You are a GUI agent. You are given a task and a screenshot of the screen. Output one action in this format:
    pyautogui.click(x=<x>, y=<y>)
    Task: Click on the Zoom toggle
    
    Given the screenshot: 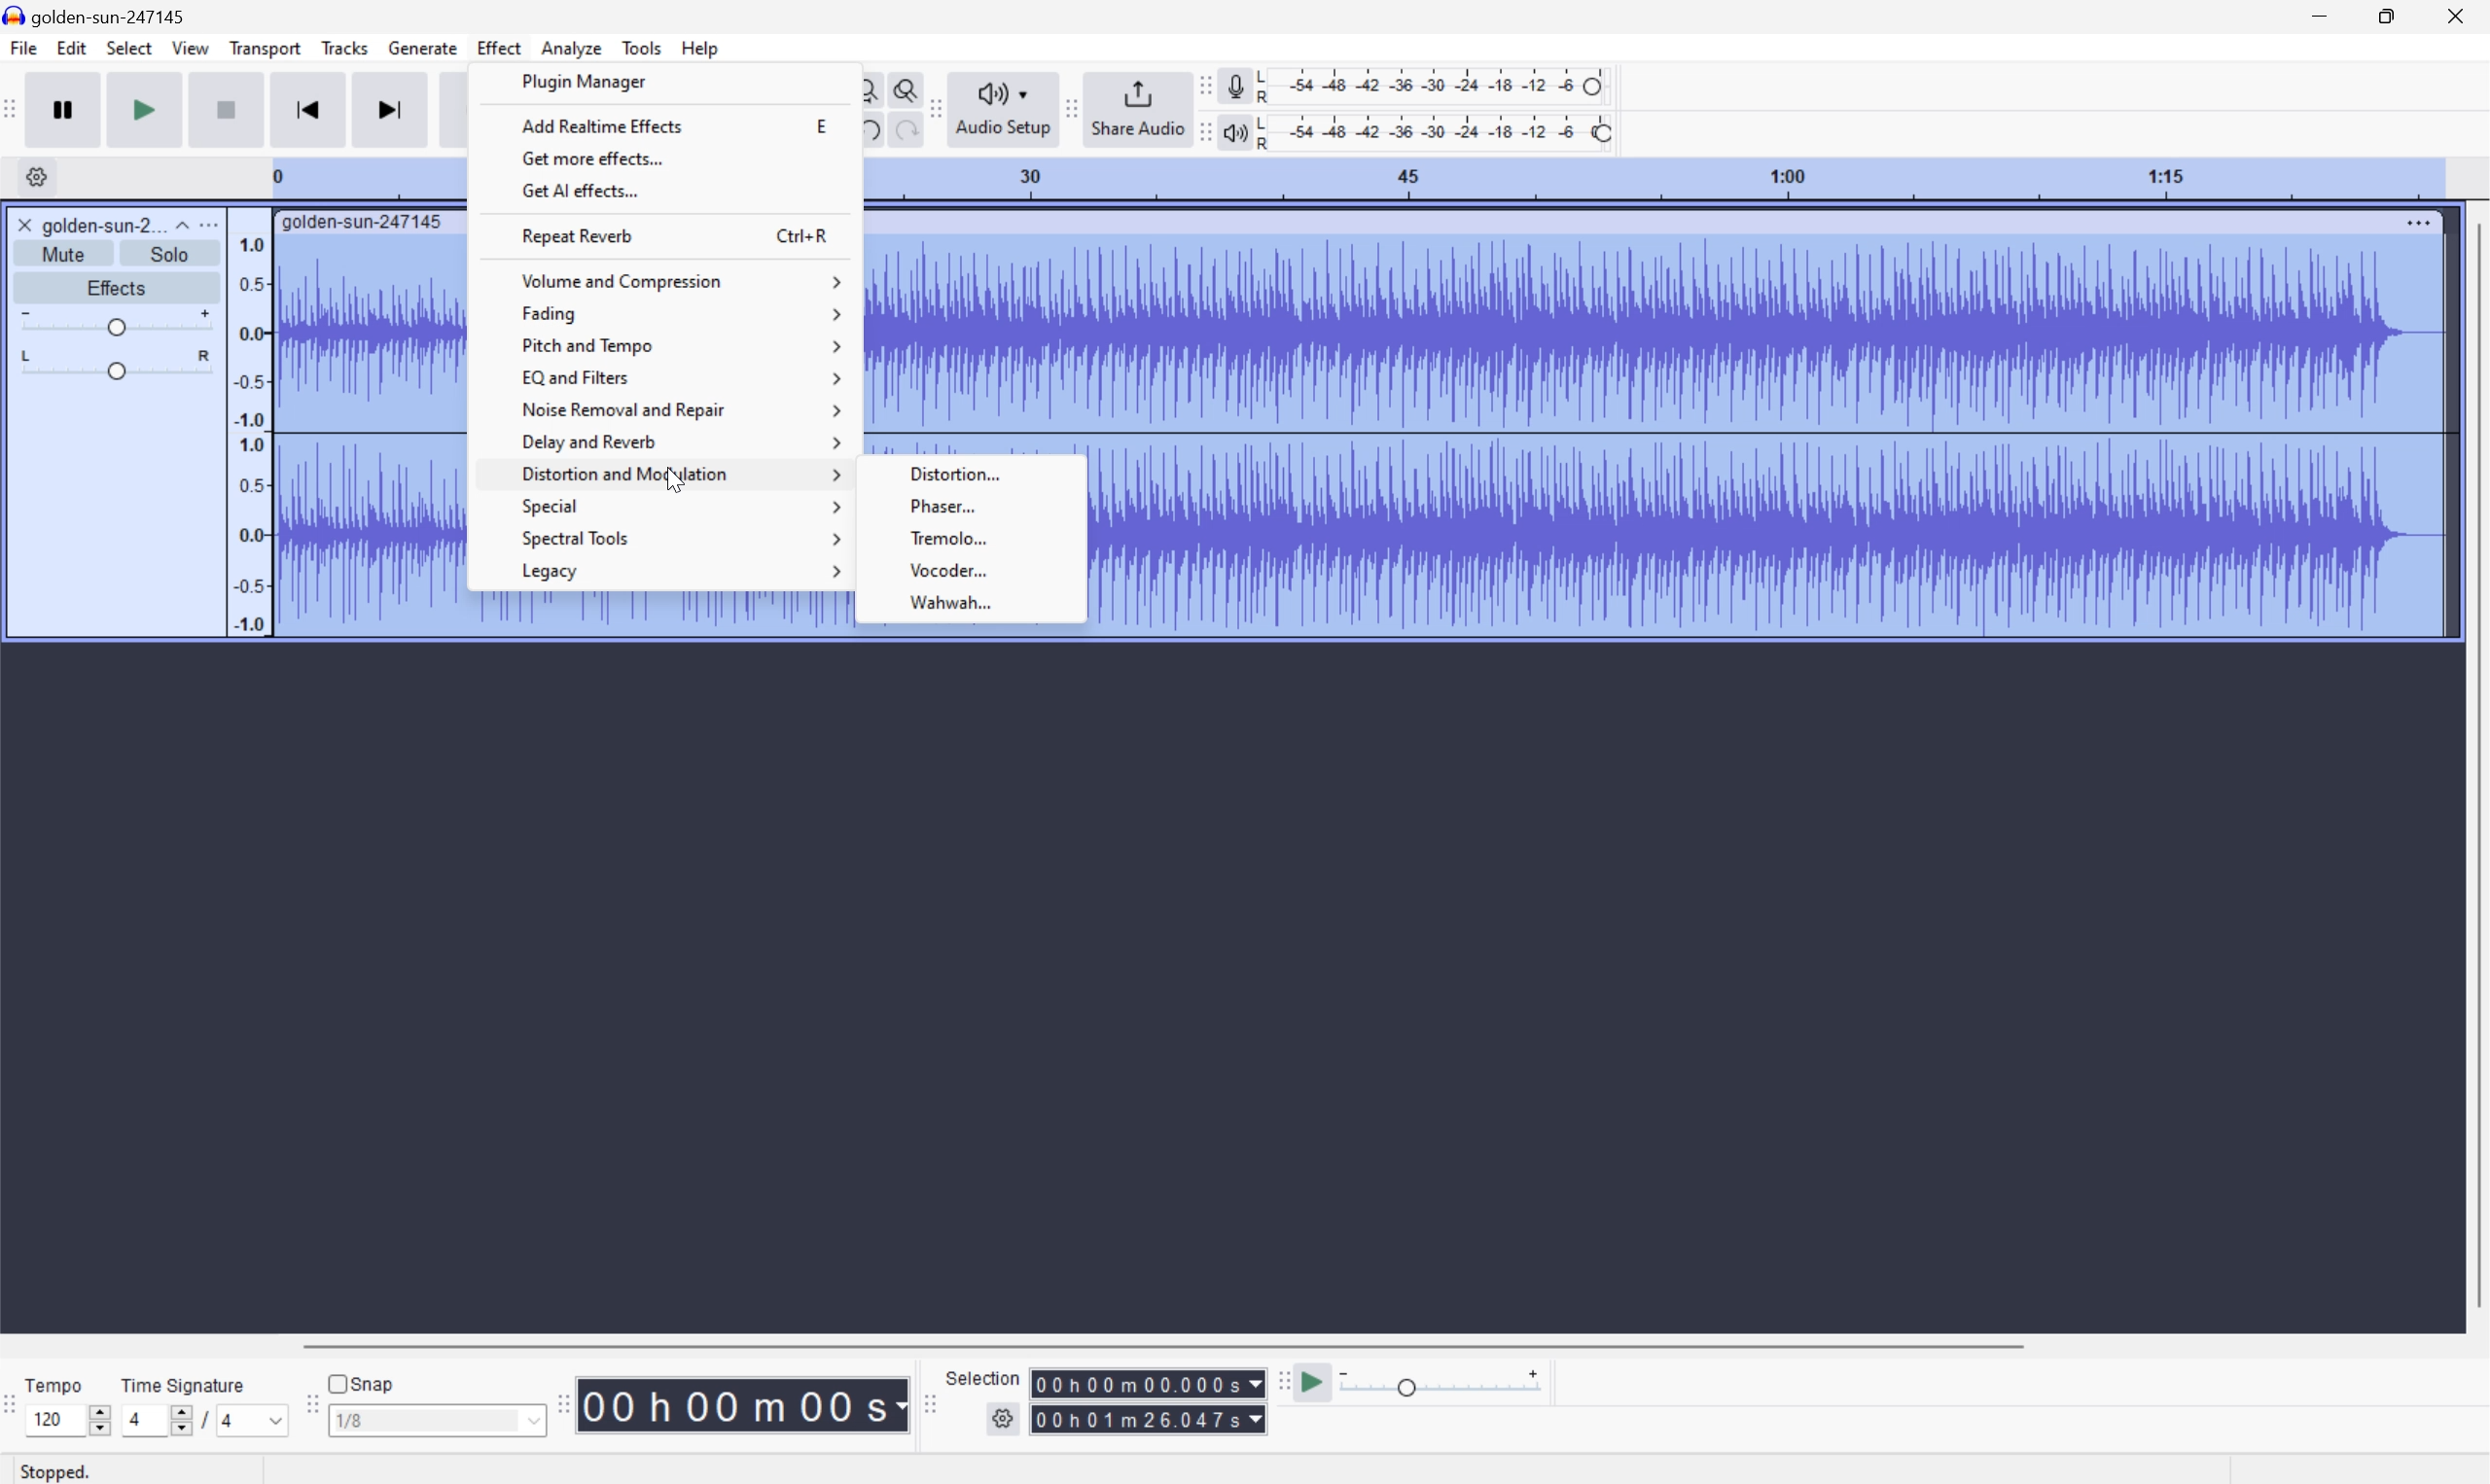 What is the action you would take?
    pyautogui.click(x=901, y=89)
    